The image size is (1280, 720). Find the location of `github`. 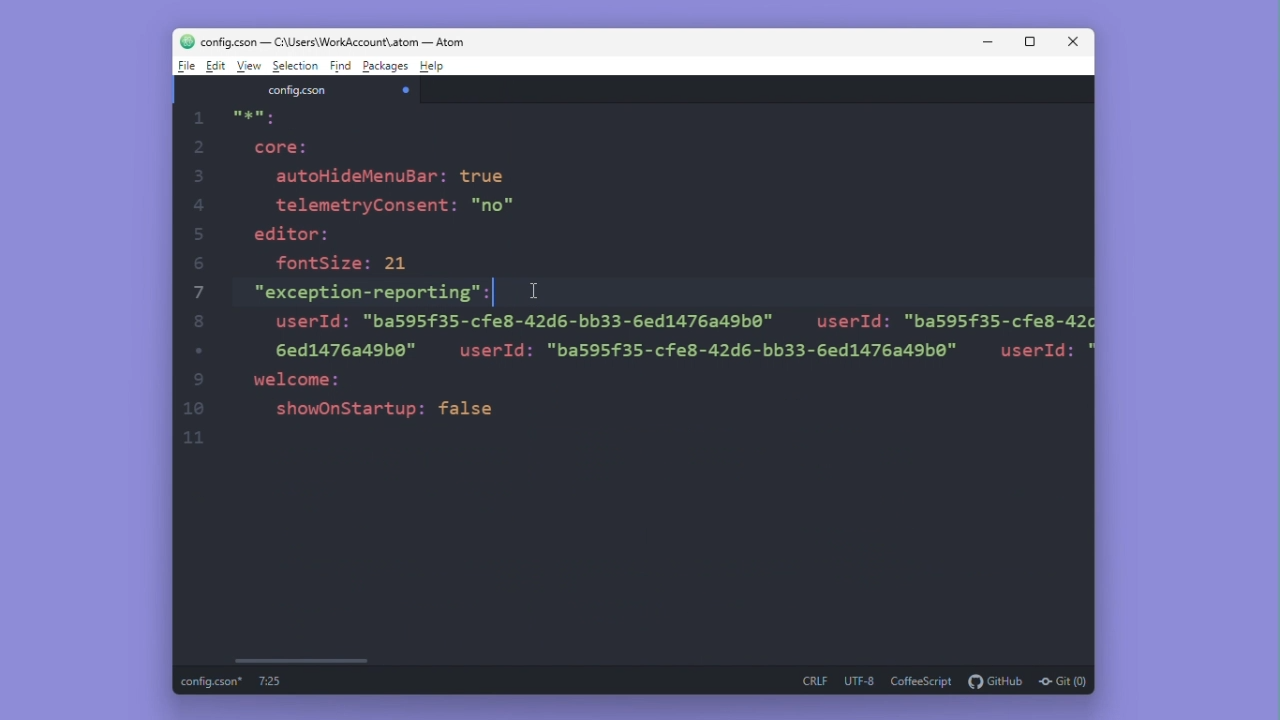

github is located at coordinates (996, 680).